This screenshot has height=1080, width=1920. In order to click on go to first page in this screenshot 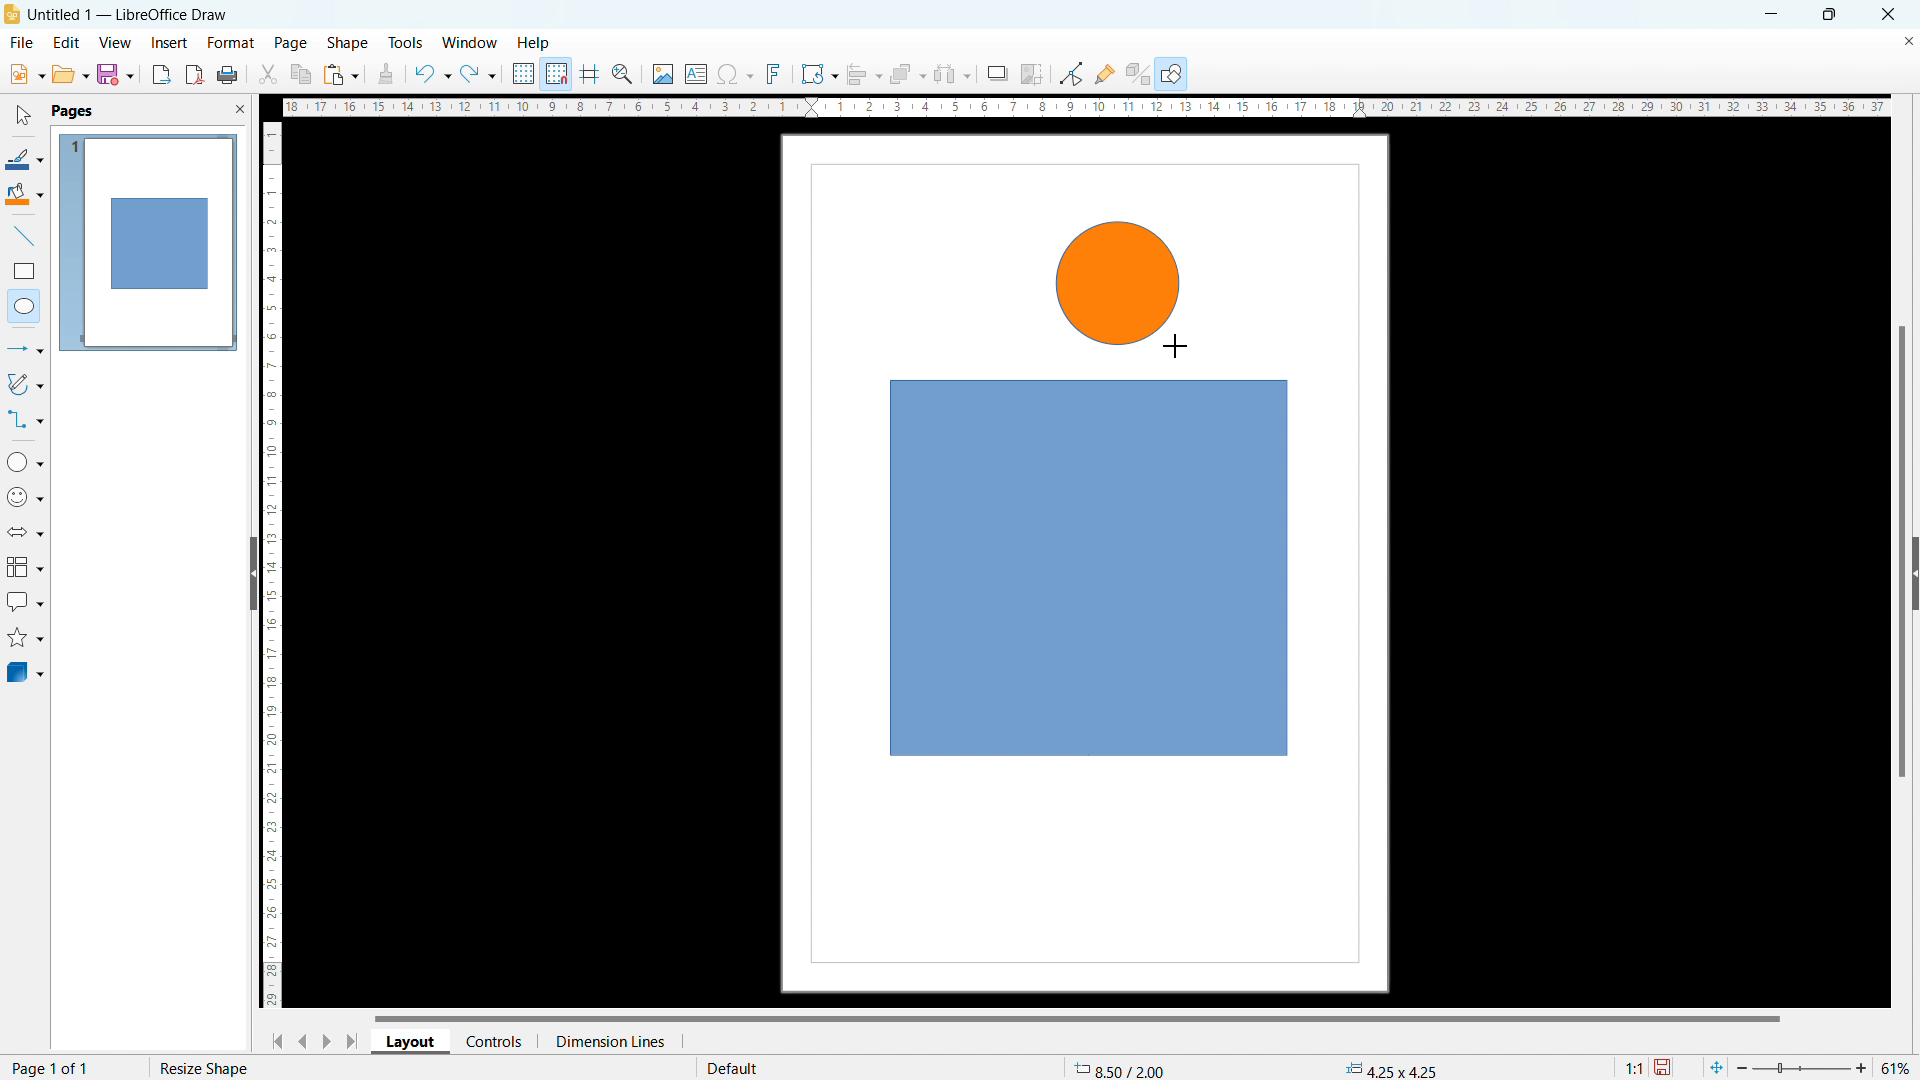, I will do `click(274, 1040)`.